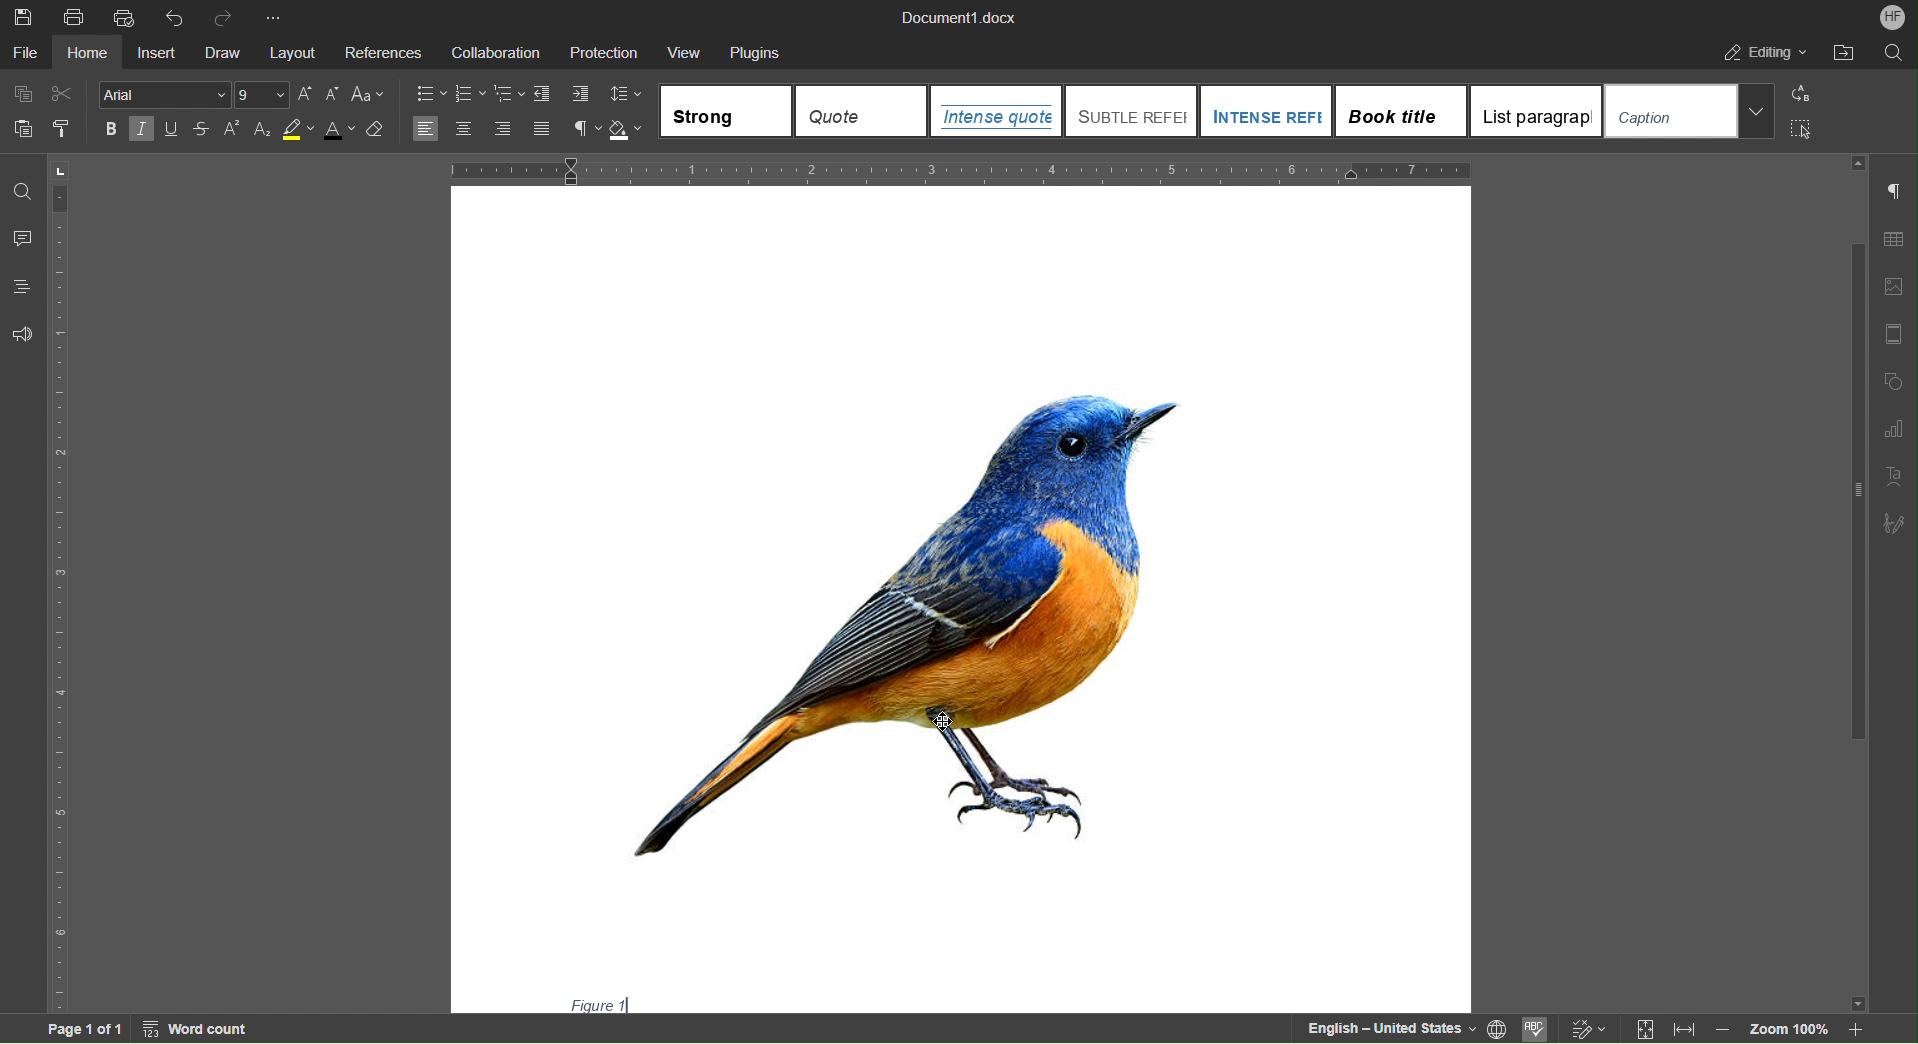 This screenshot has height=1044, width=1918. What do you see at coordinates (580, 96) in the screenshot?
I see `Increase Indent` at bounding box center [580, 96].